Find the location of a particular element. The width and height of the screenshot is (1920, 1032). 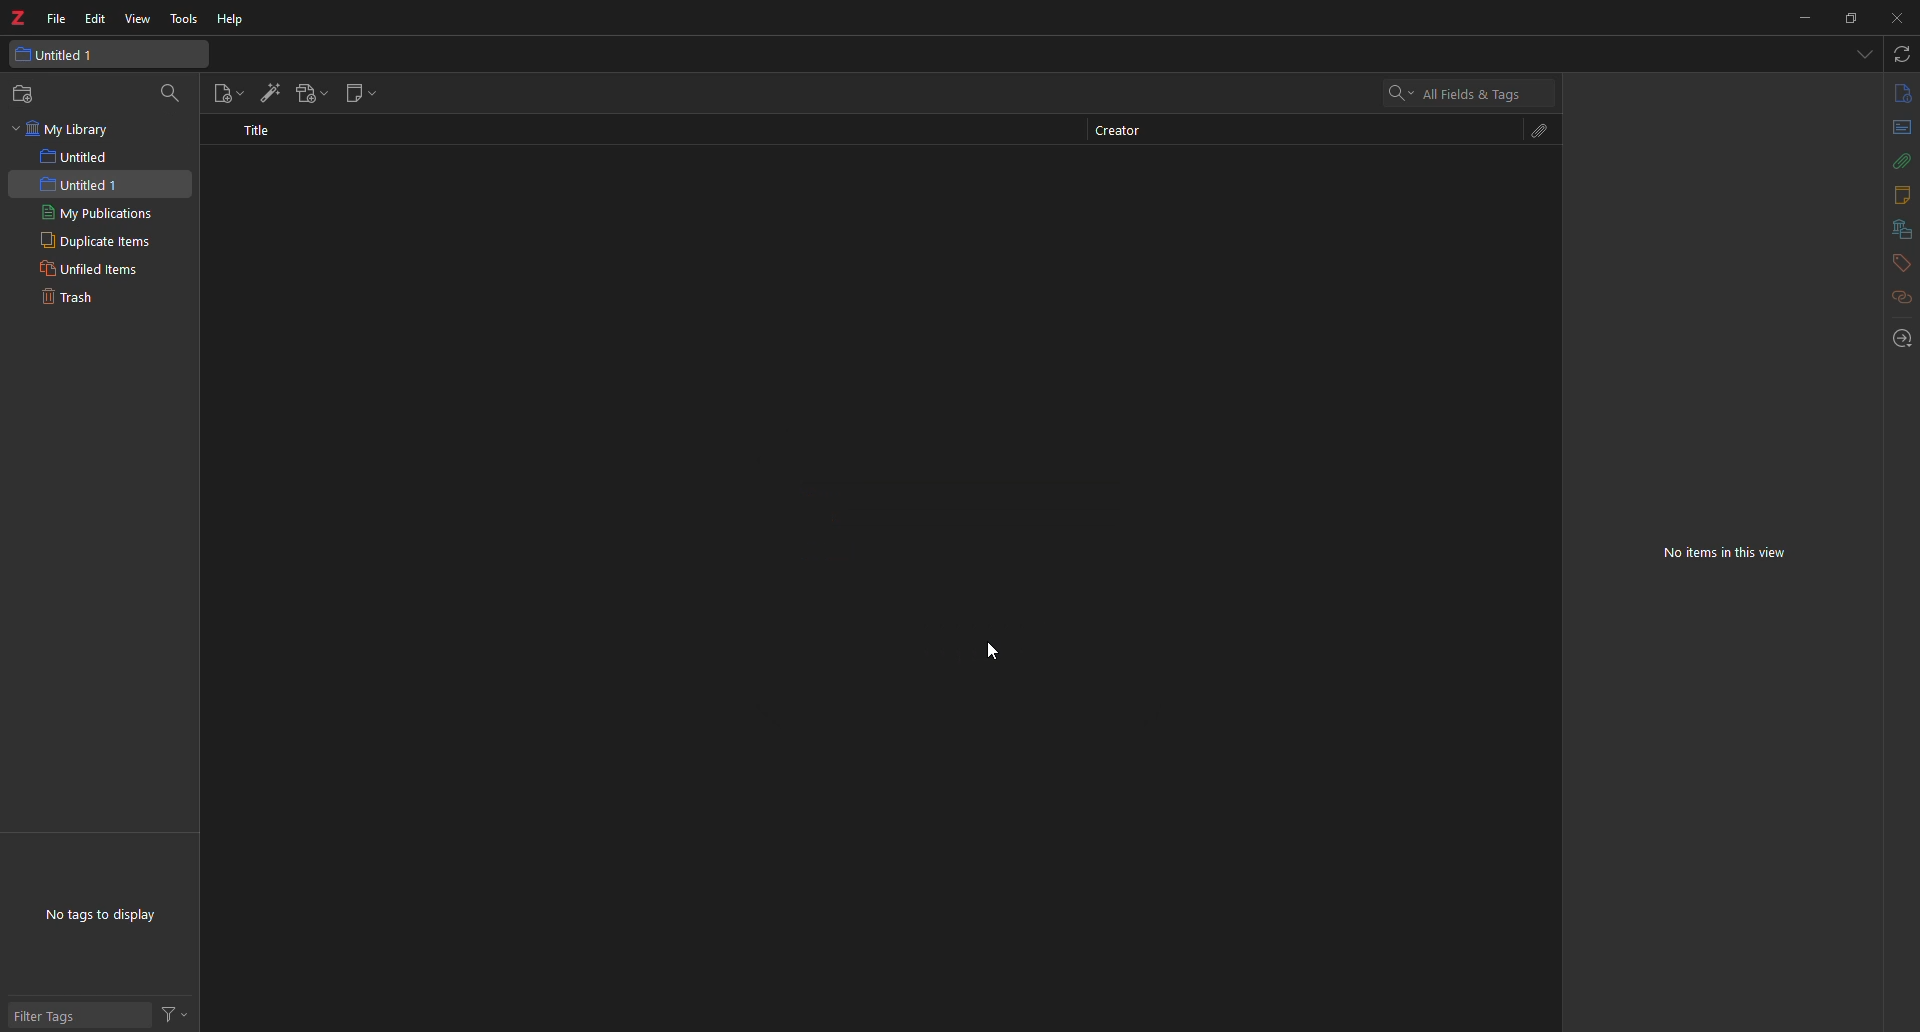

minimize is located at coordinates (1800, 18).